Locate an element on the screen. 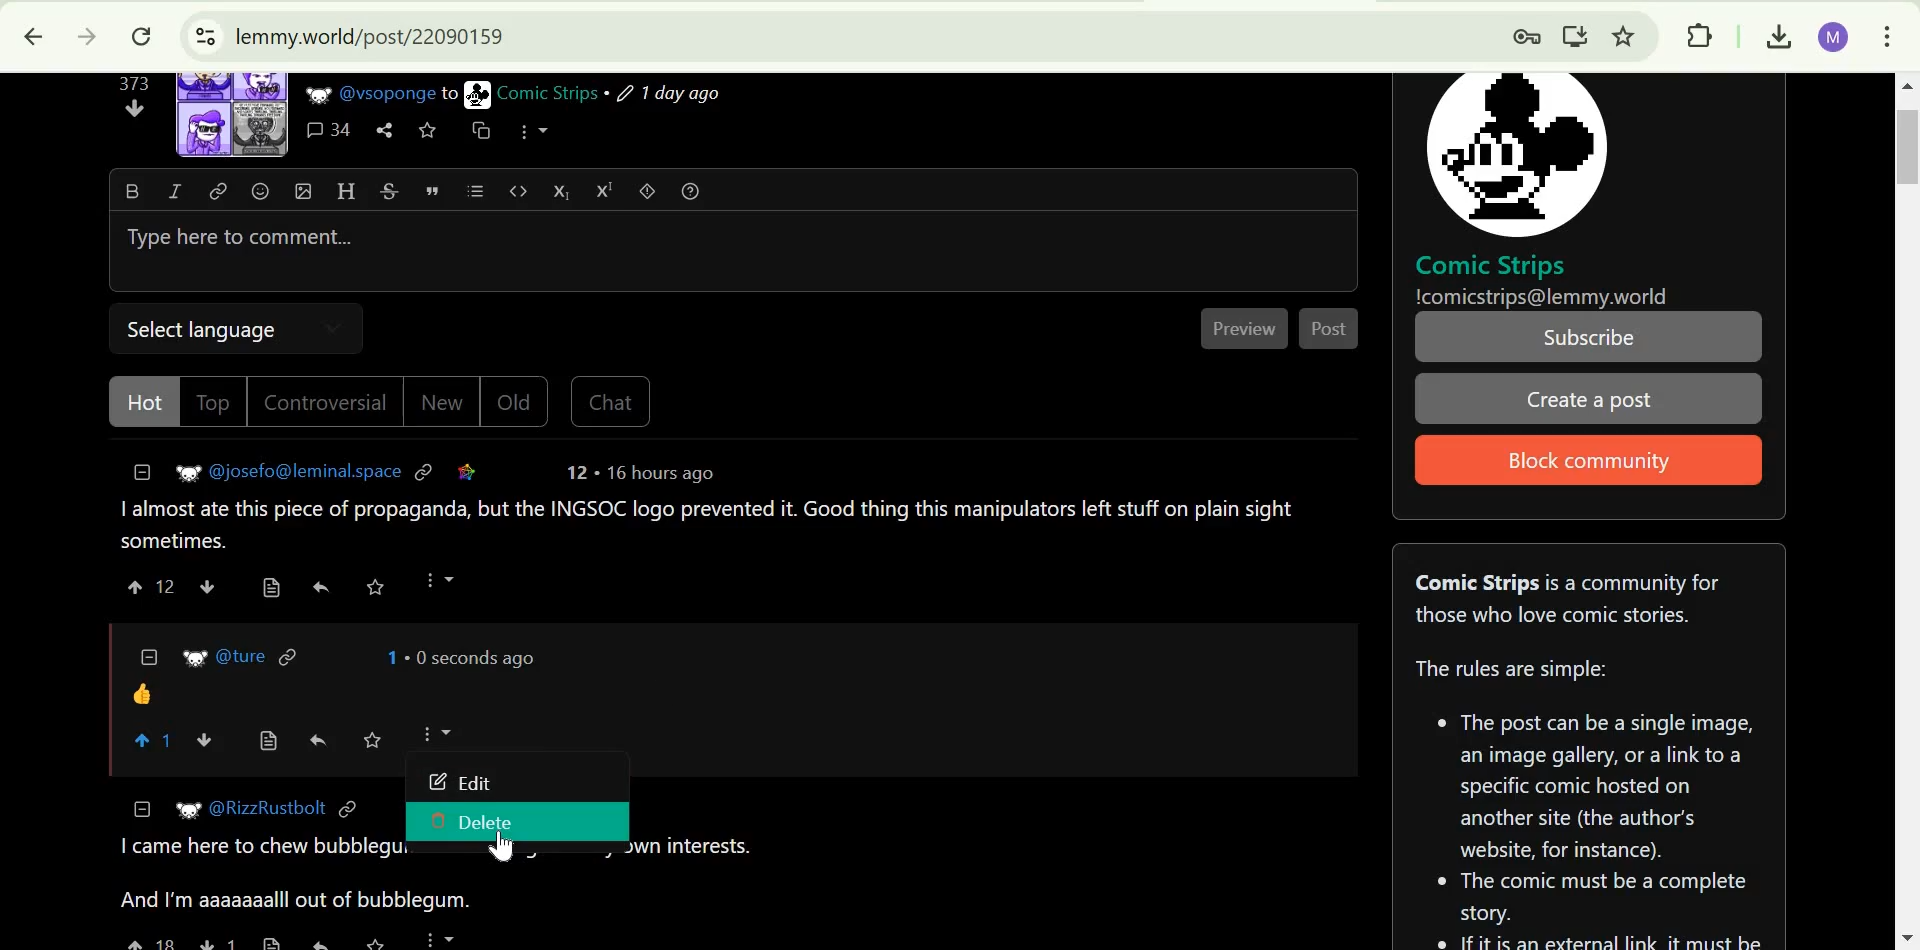 This screenshot has height=950, width=1920. list is located at coordinates (475, 191).